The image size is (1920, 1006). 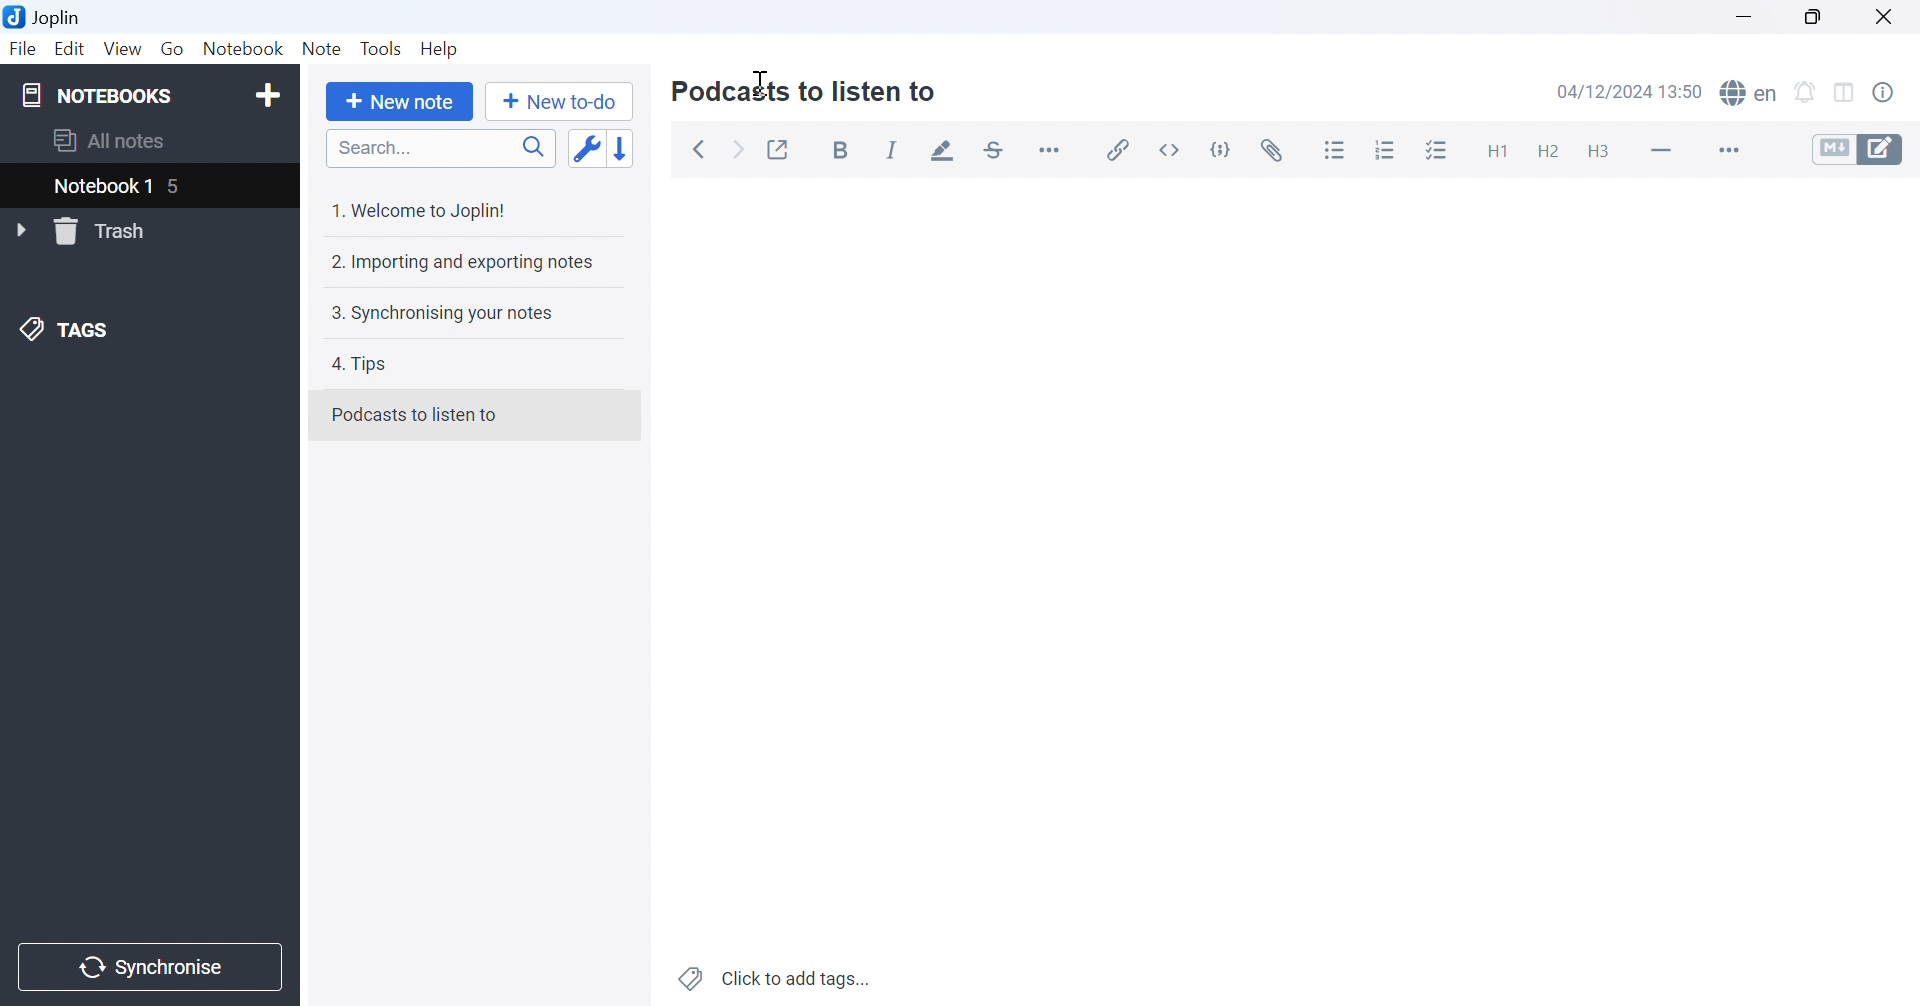 I want to click on Toggle external editing, so click(x=779, y=147).